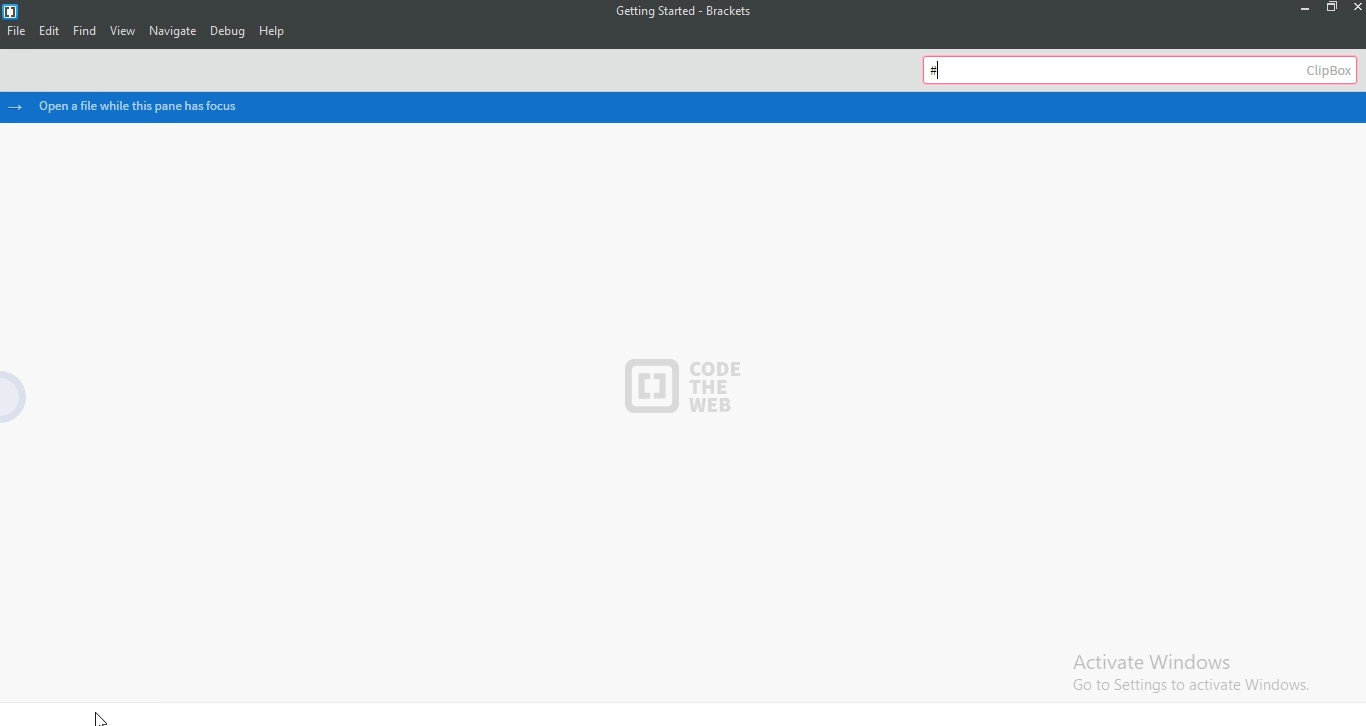  What do you see at coordinates (679, 108) in the screenshot?
I see `open a file while this pane has focus` at bounding box center [679, 108].